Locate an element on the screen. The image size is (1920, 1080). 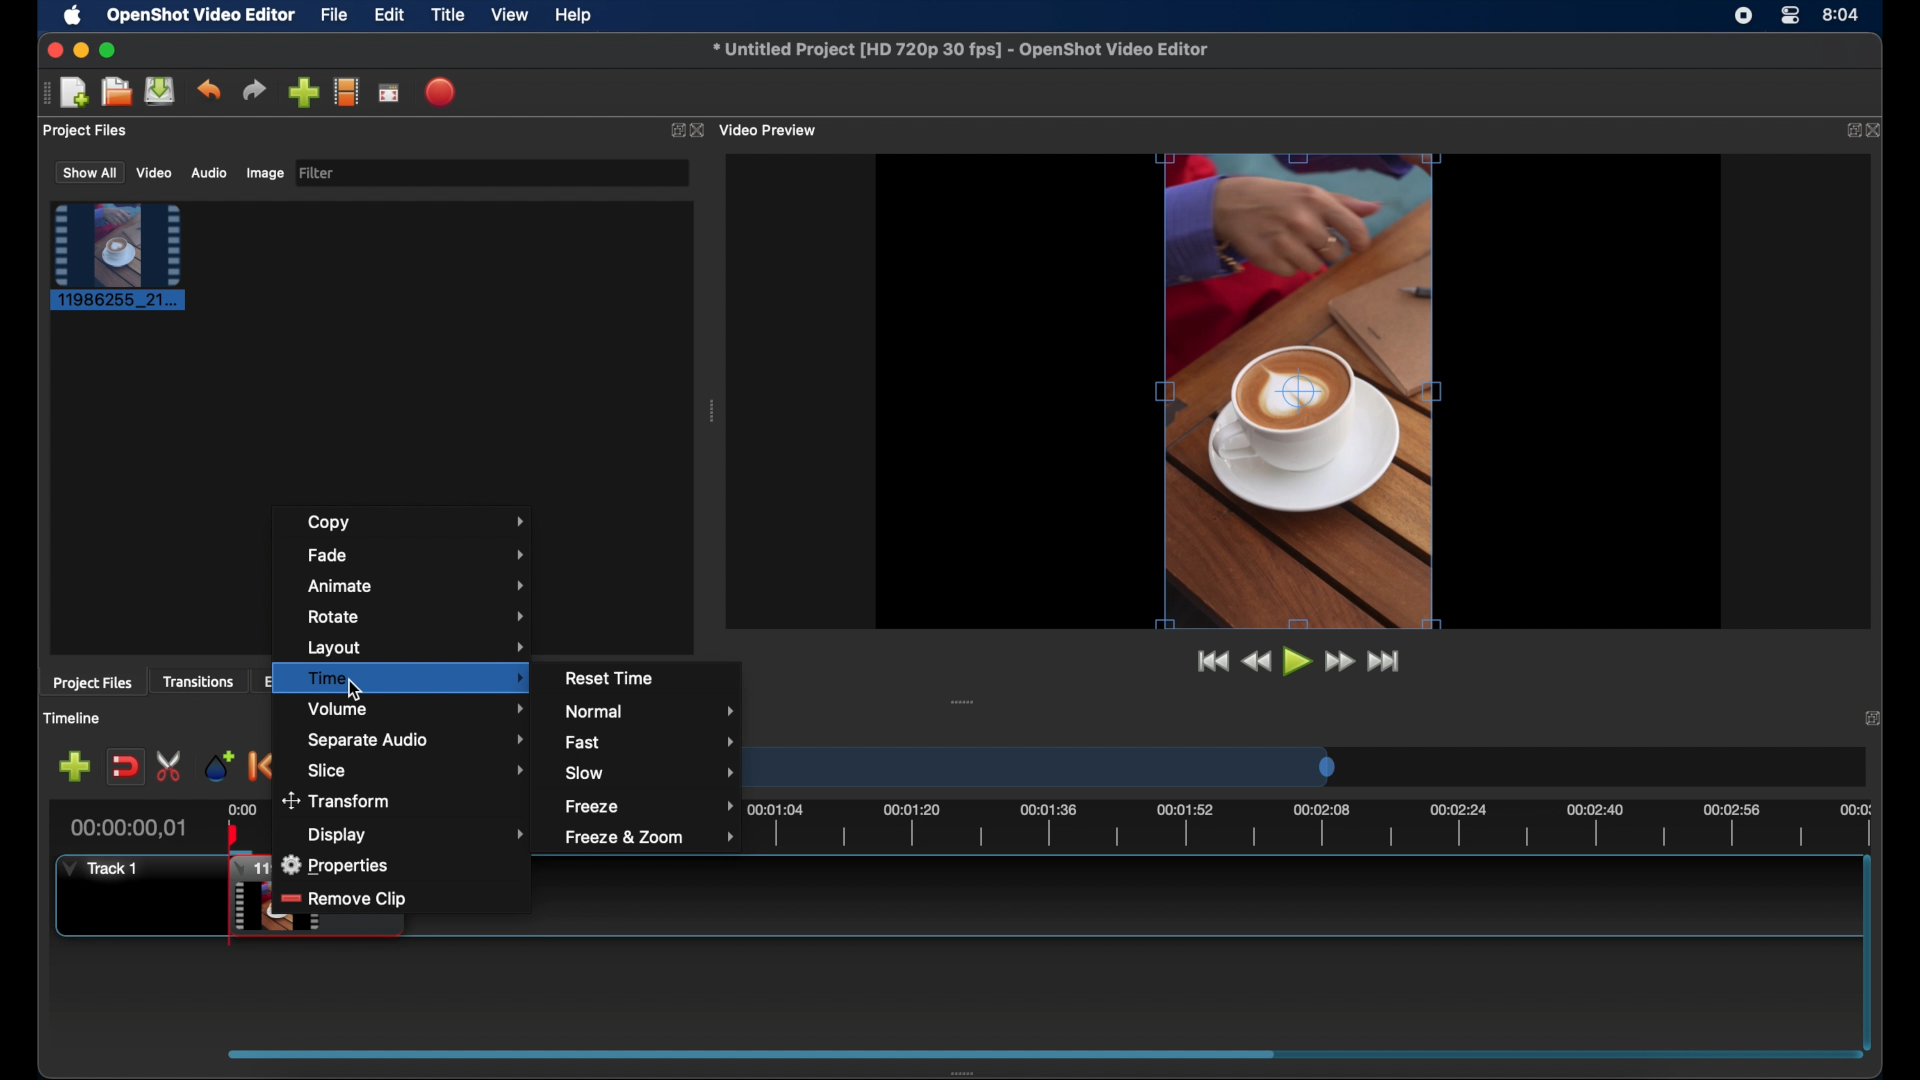
current time indicator is located at coordinates (129, 828).